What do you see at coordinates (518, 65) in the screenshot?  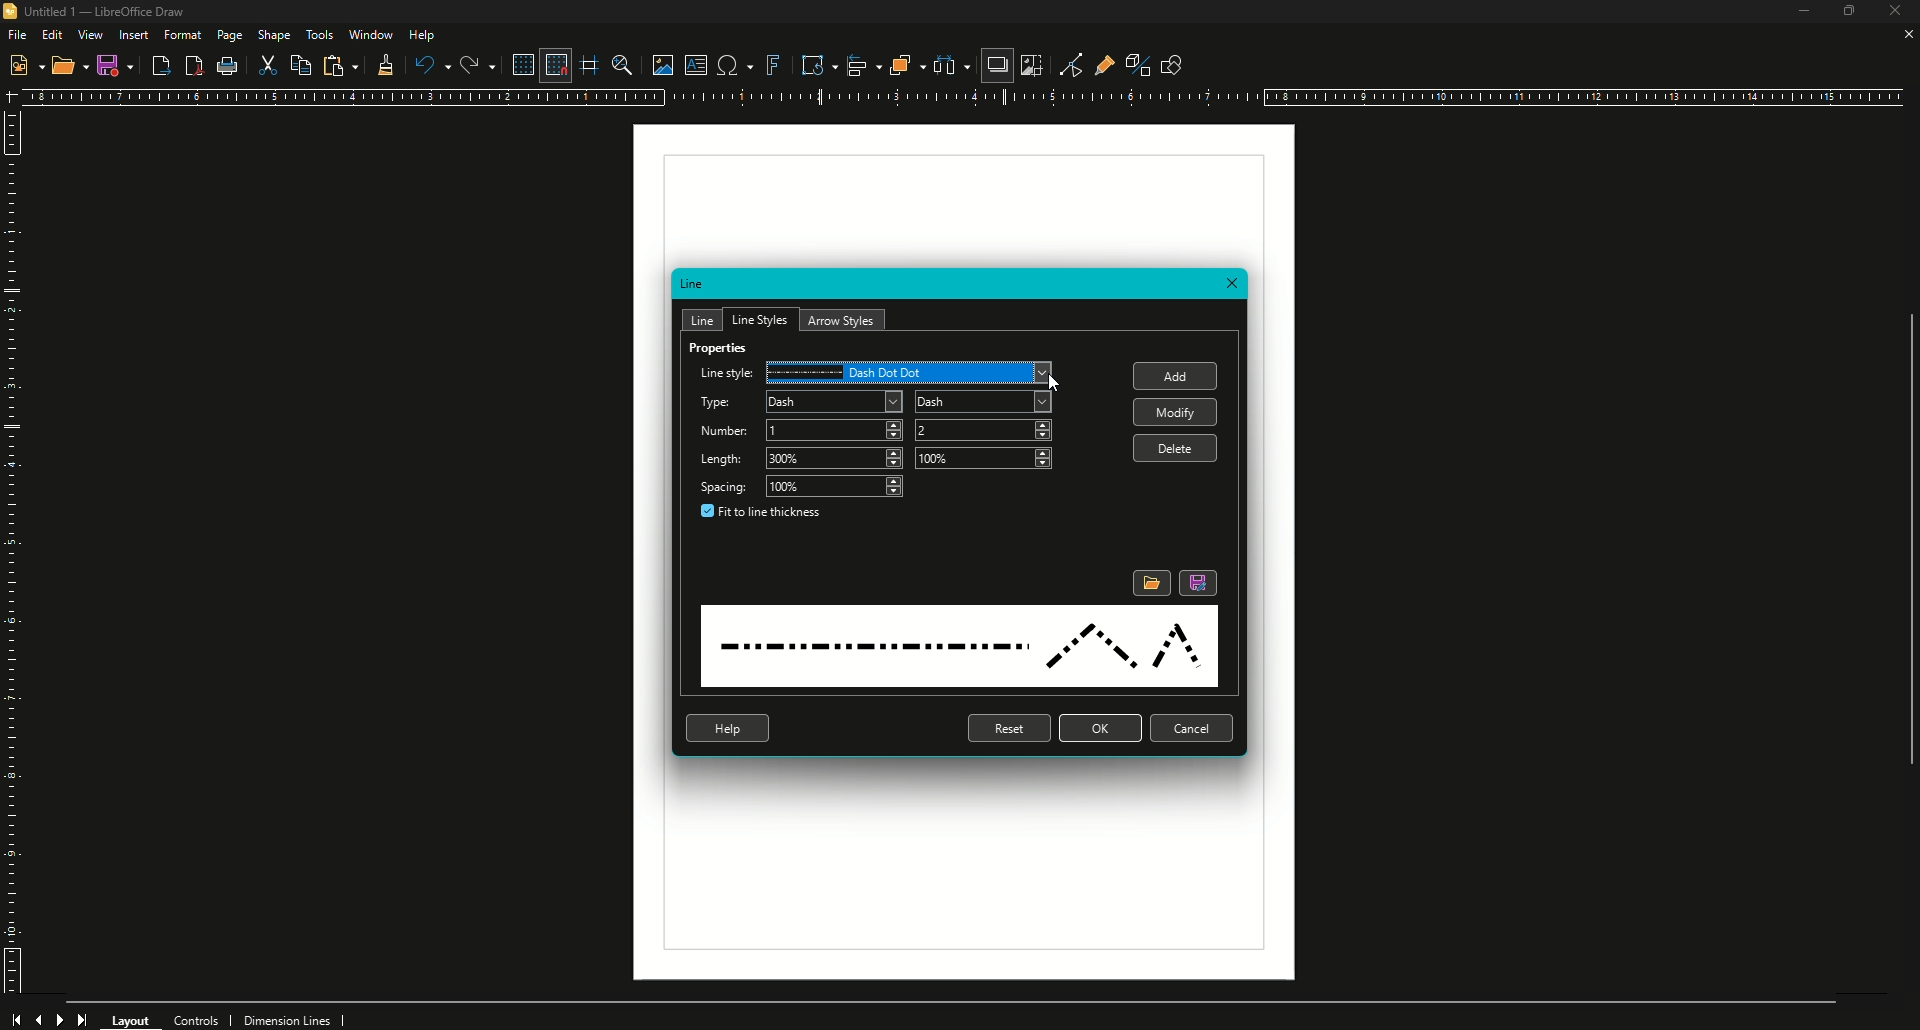 I see `Display Grid` at bounding box center [518, 65].